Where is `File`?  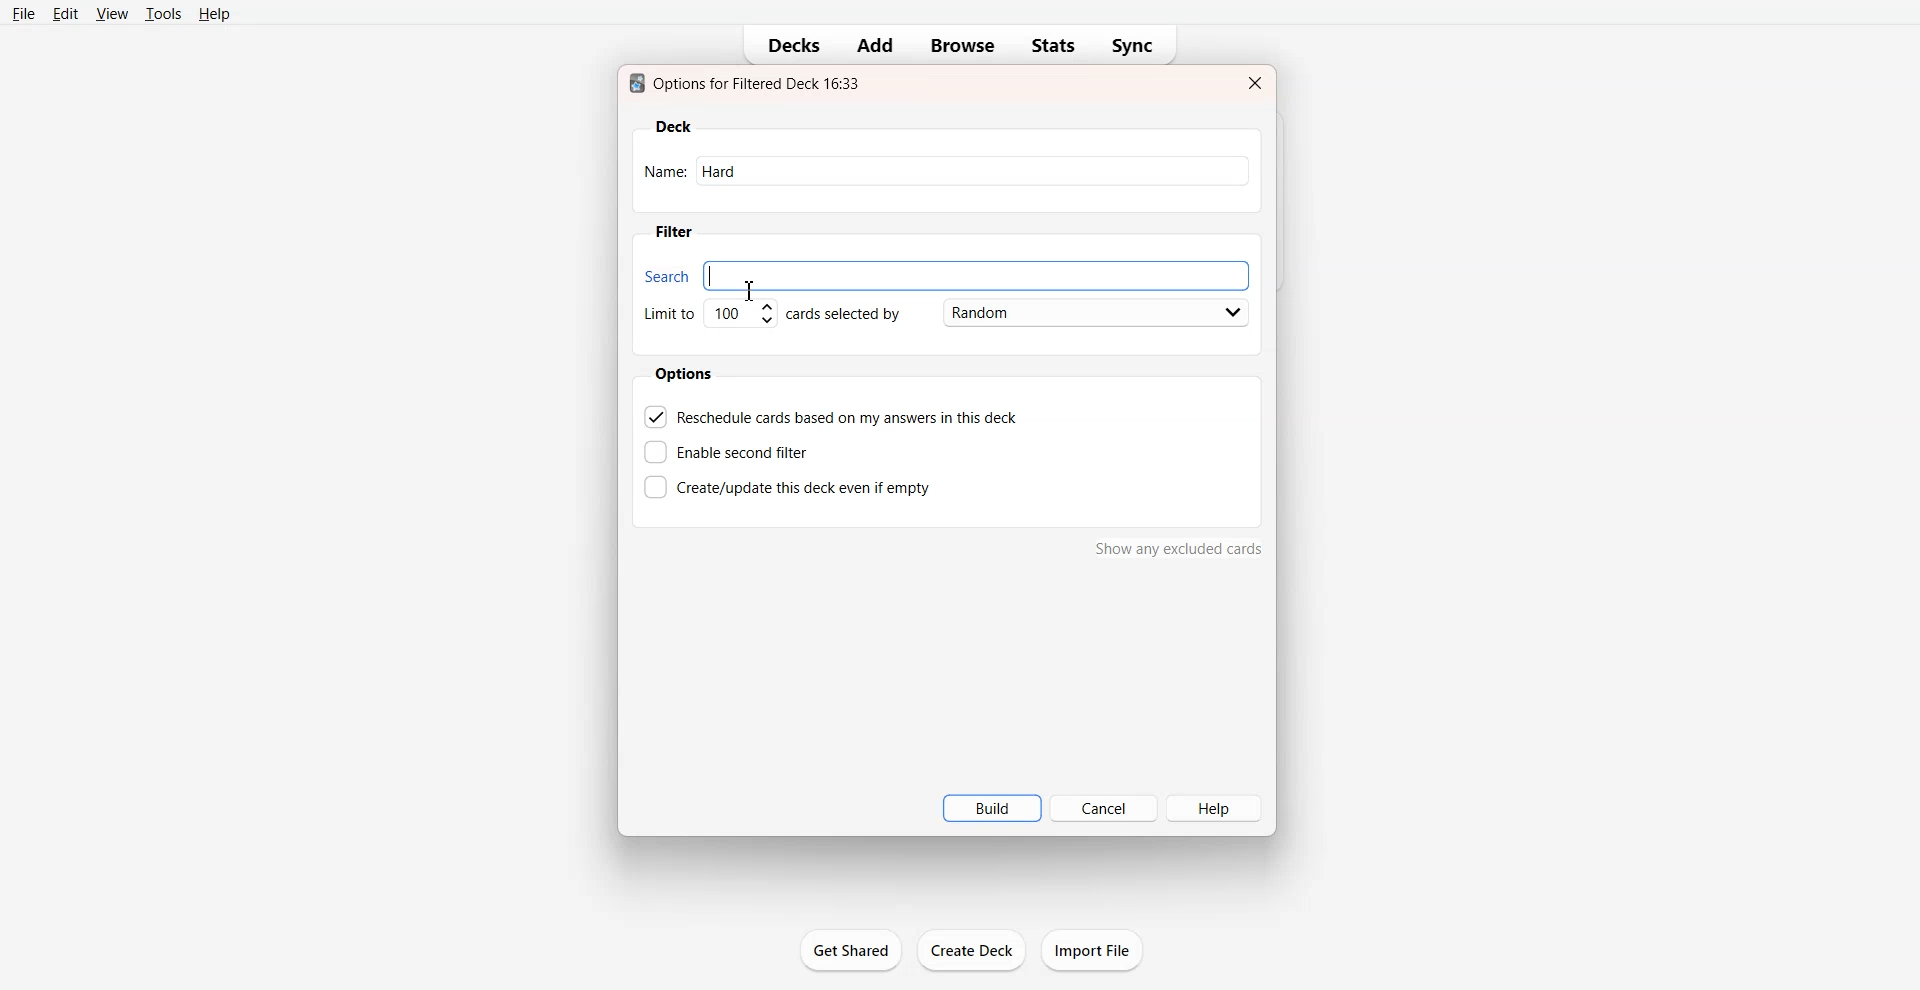
File is located at coordinates (24, 13).